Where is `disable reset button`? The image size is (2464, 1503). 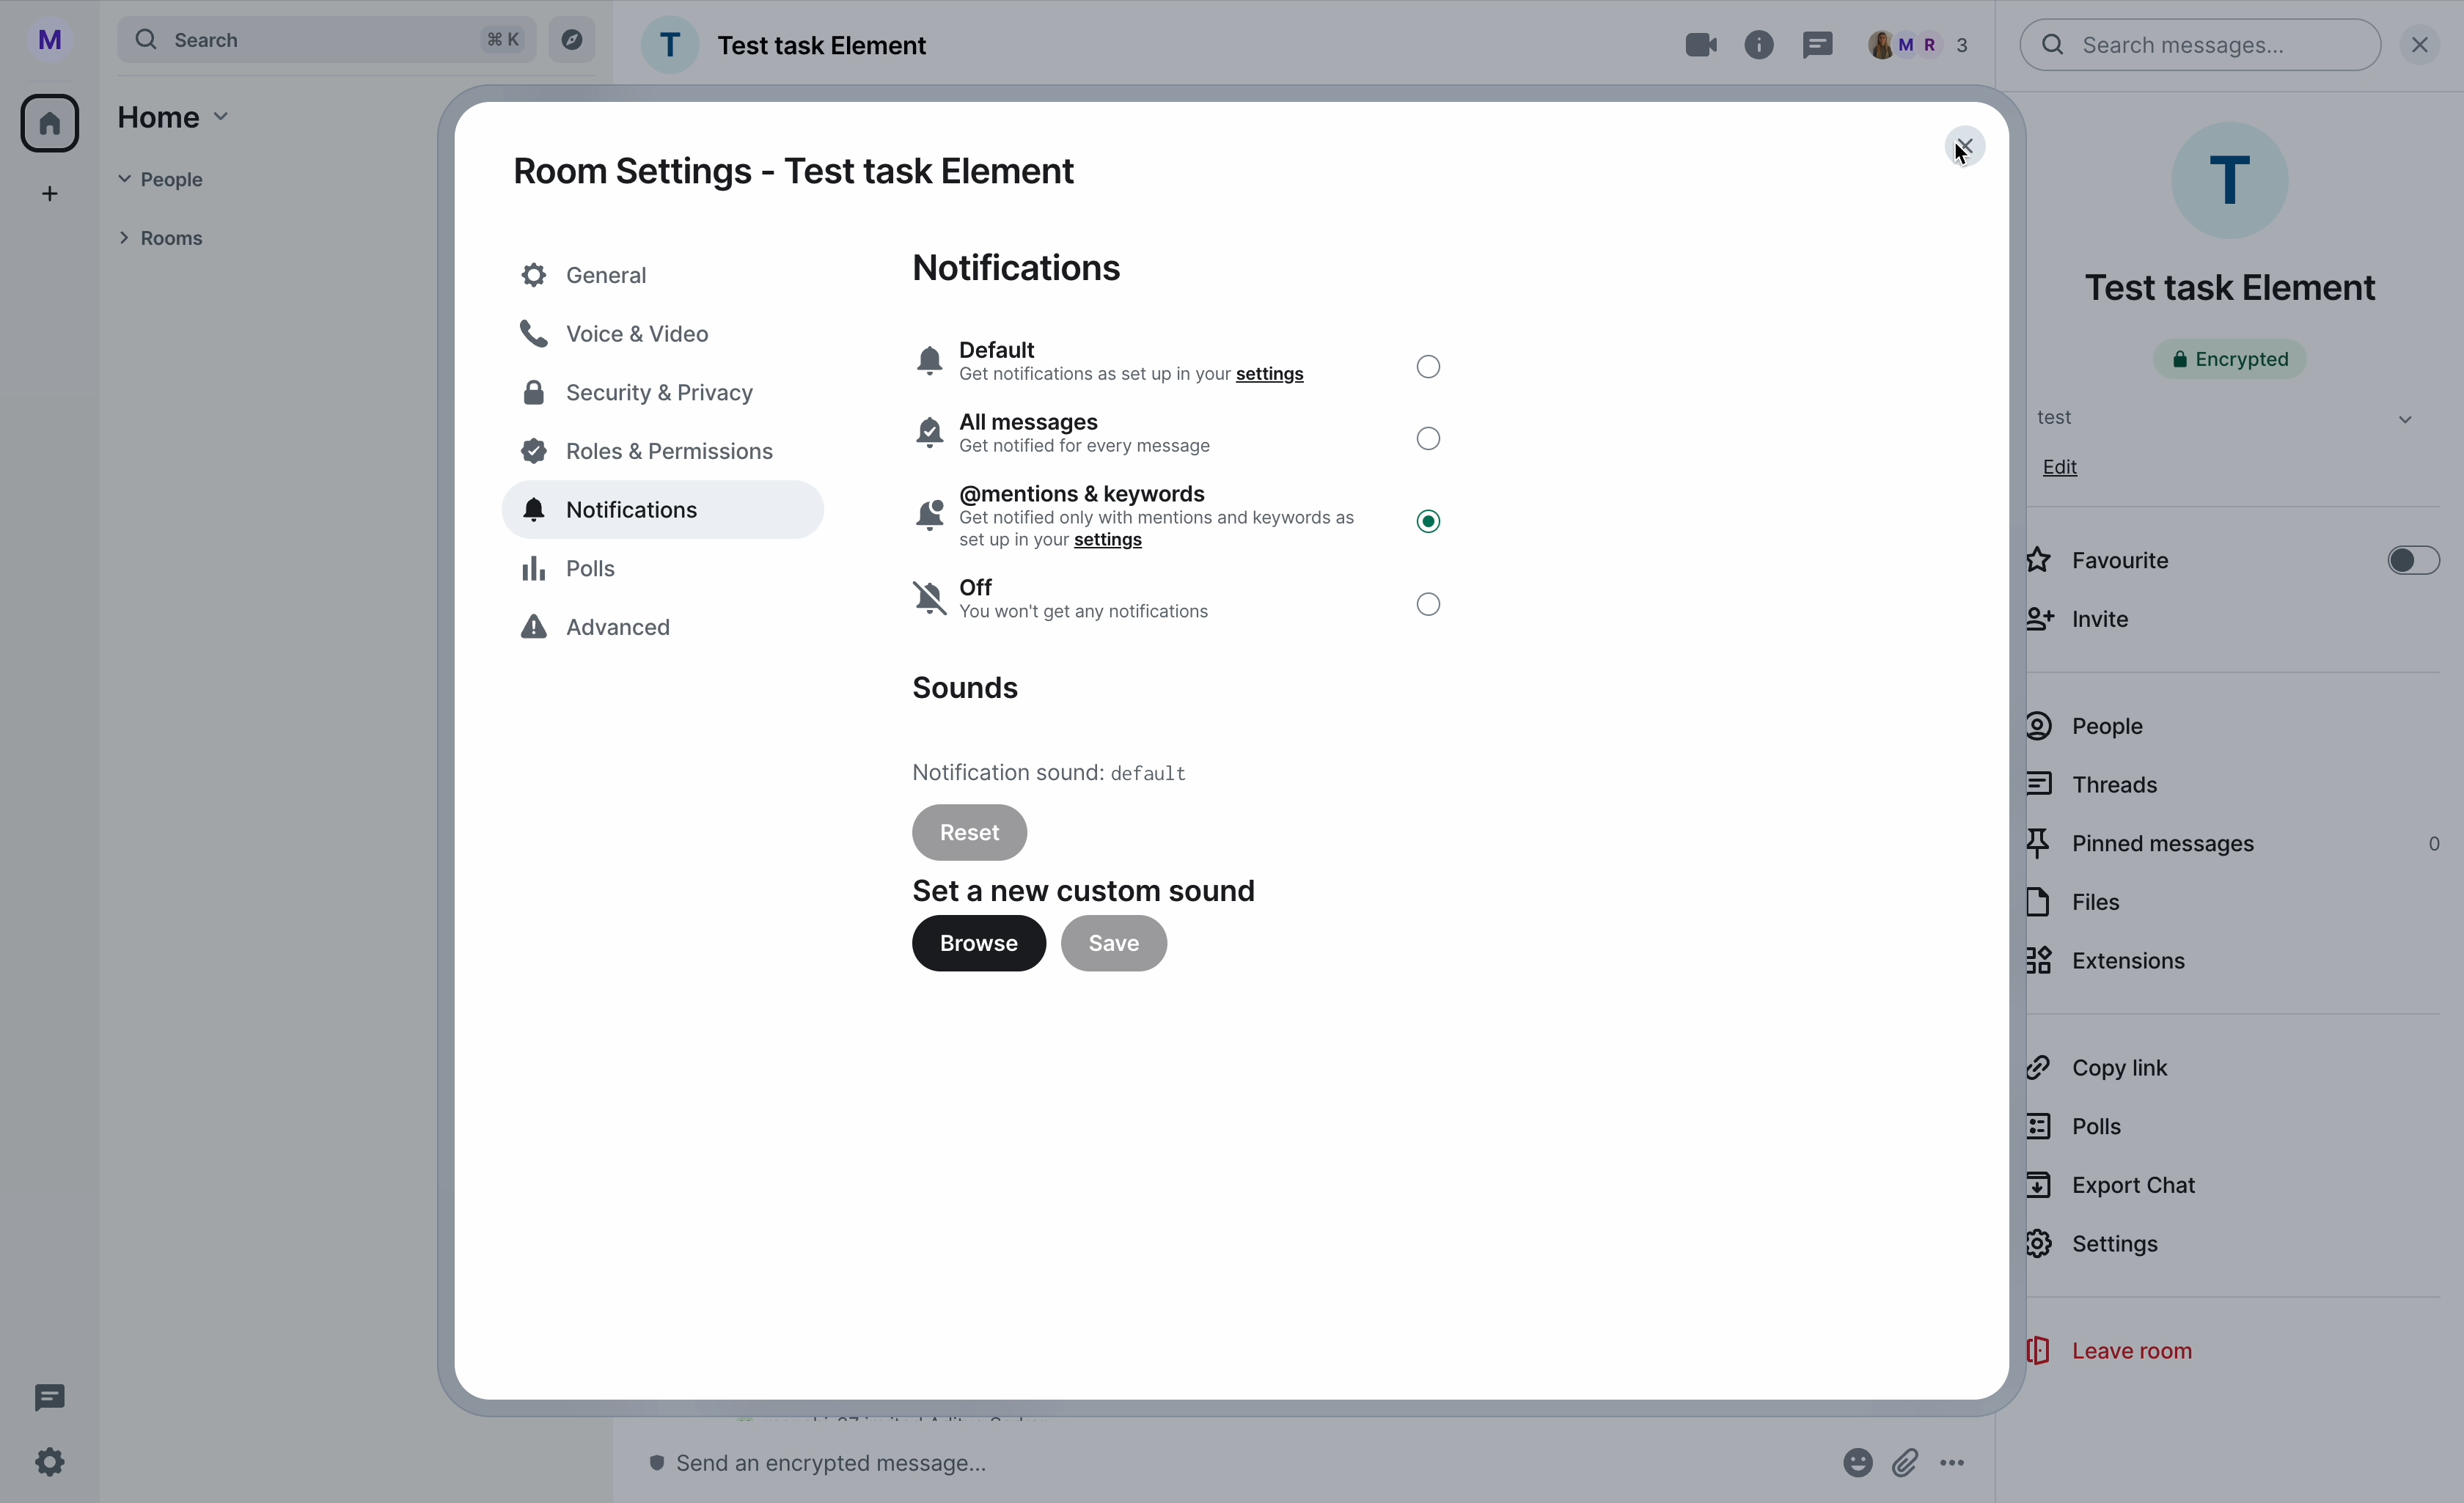
disable reset button is located at coordinates (970, 831).